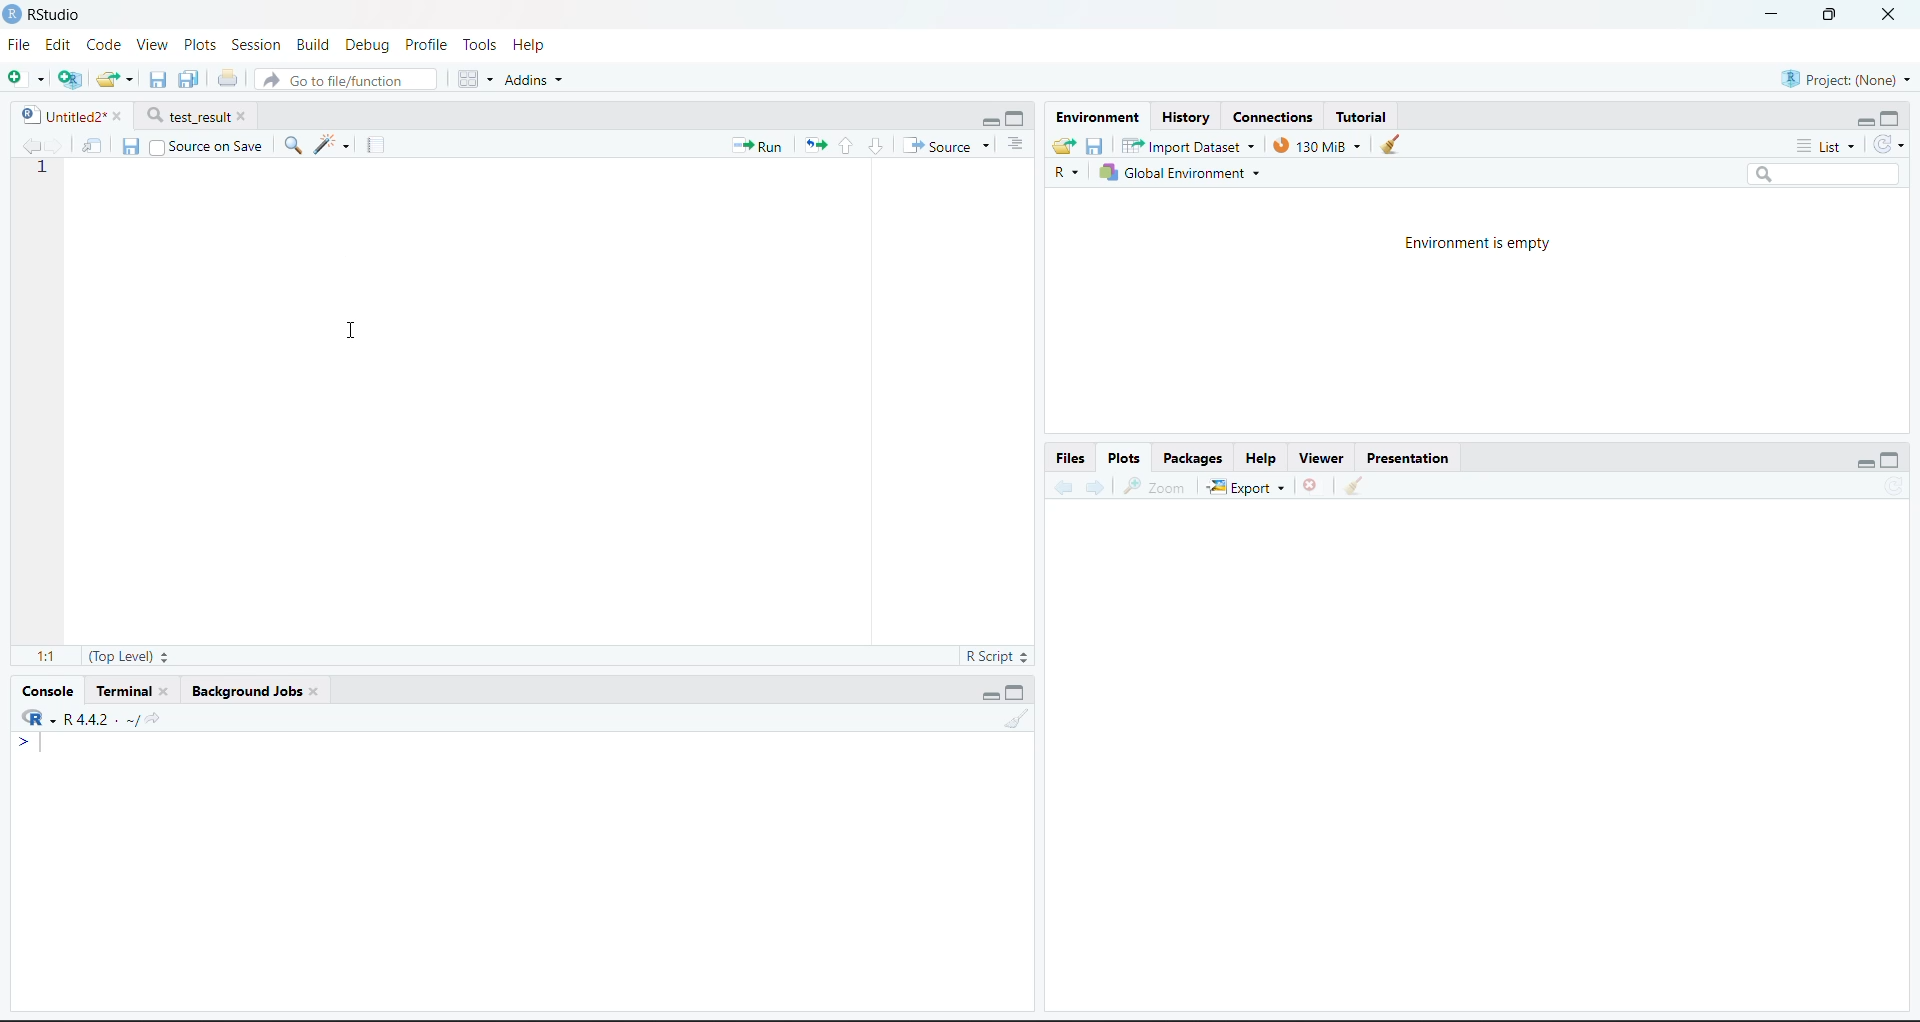 The height and width of the screenshot is (1022, 1920). Describe the element at coordinates (367, 44) in the screenshot. I see `Debug` at that location.